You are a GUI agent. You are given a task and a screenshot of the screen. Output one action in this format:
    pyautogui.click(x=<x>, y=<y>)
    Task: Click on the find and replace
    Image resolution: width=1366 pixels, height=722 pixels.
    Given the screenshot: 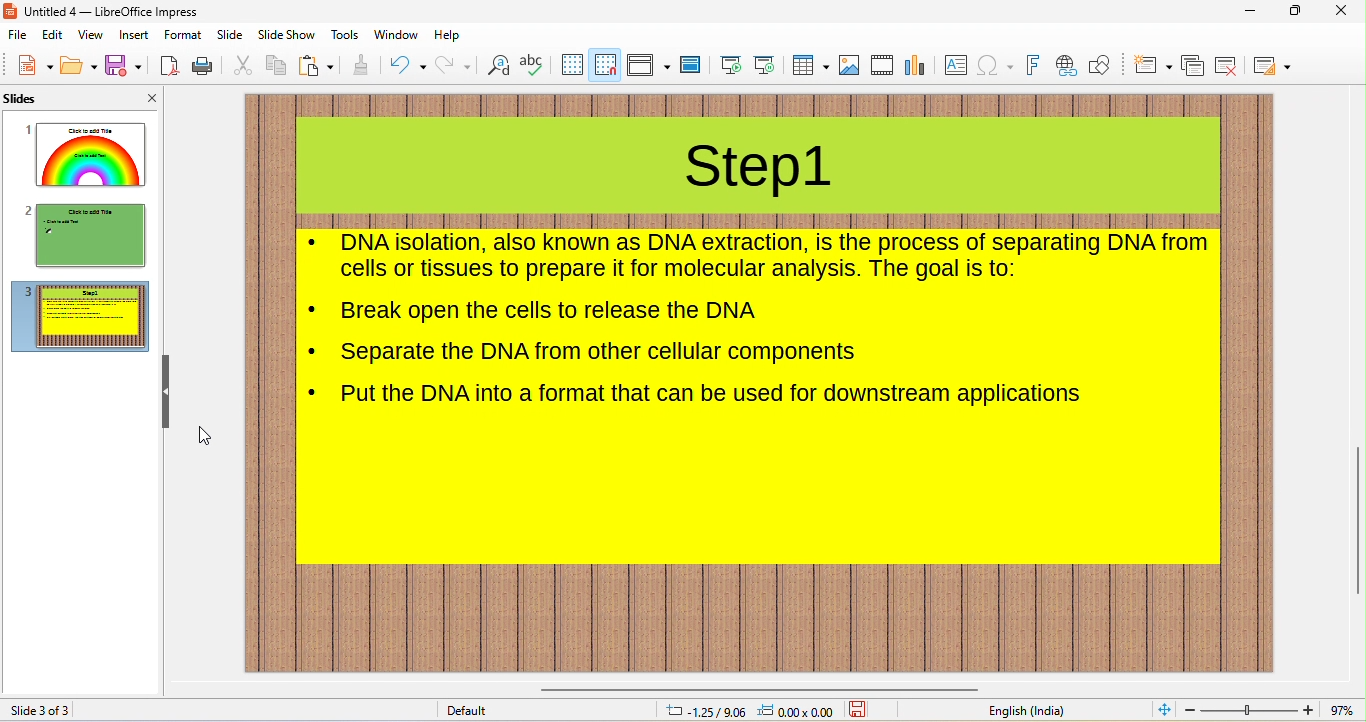 What is the action you would take?
    pyautogui.click(x=498, y=66)
    